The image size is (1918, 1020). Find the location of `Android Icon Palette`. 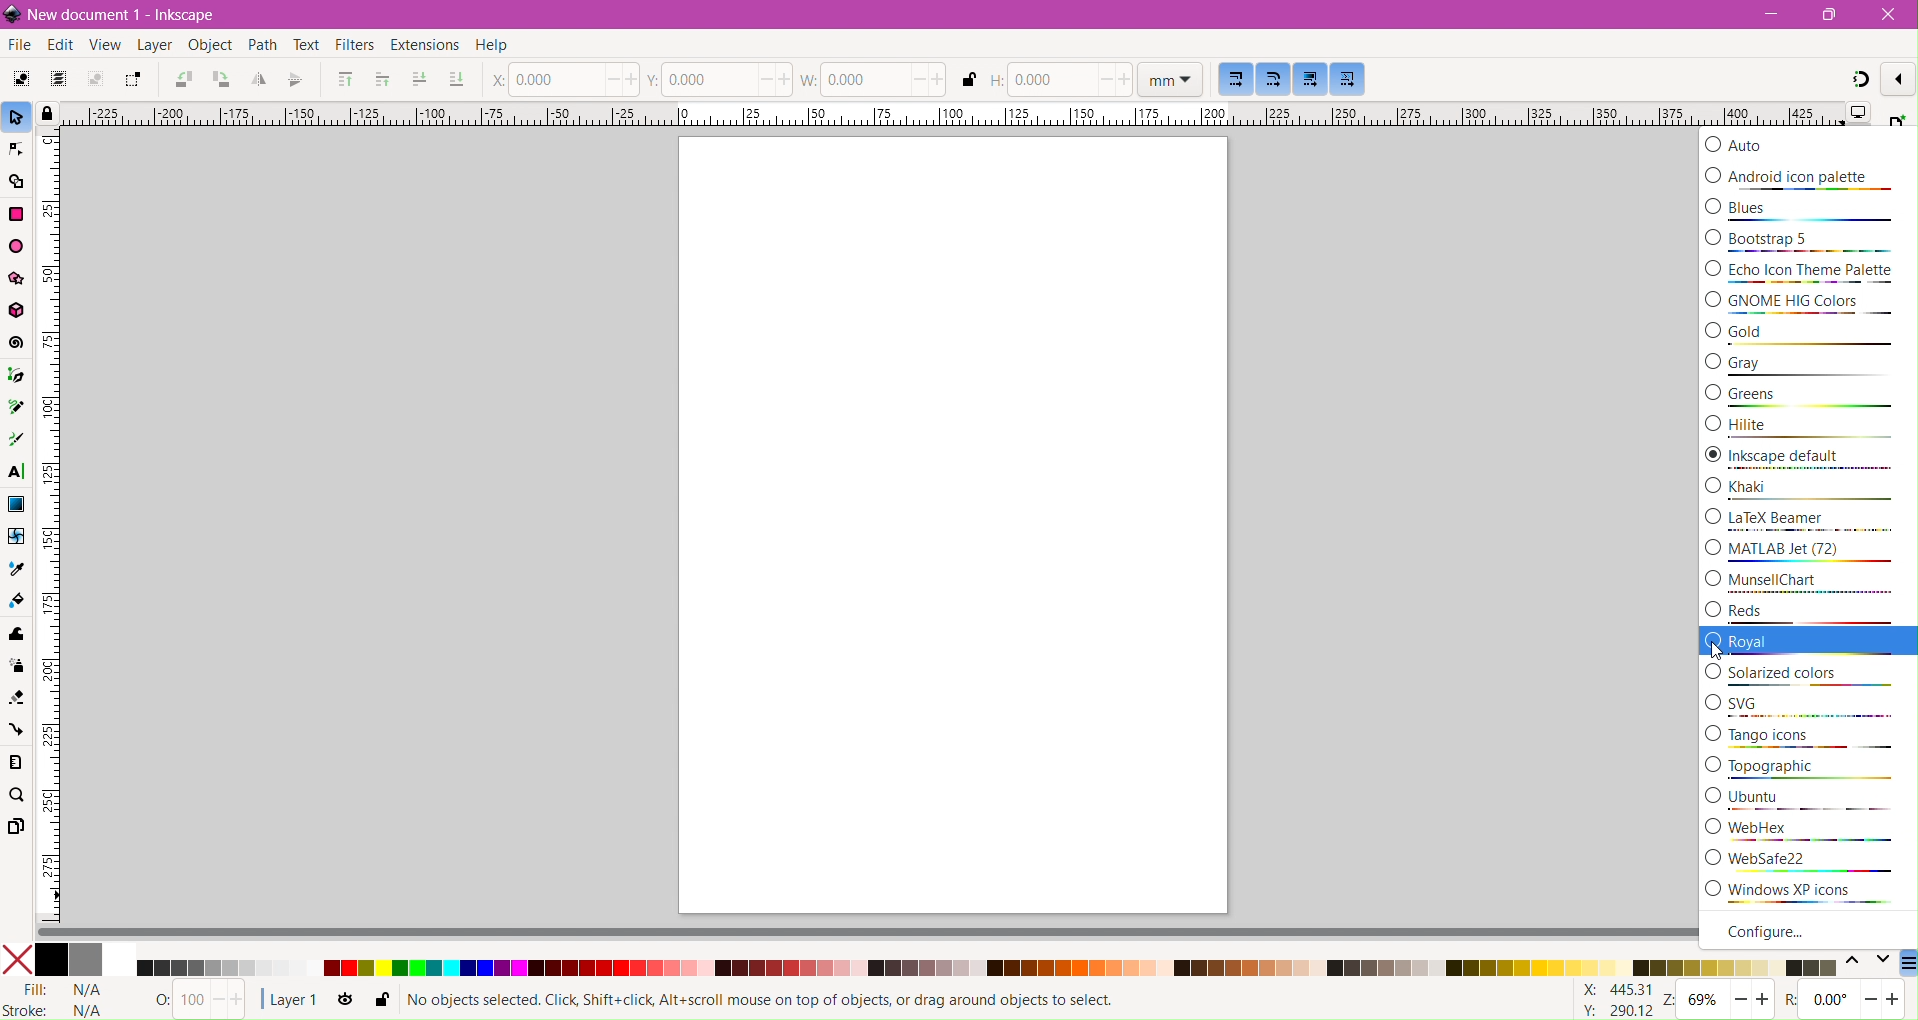

Android Icon Palette is located at coordinates (1803, 178).